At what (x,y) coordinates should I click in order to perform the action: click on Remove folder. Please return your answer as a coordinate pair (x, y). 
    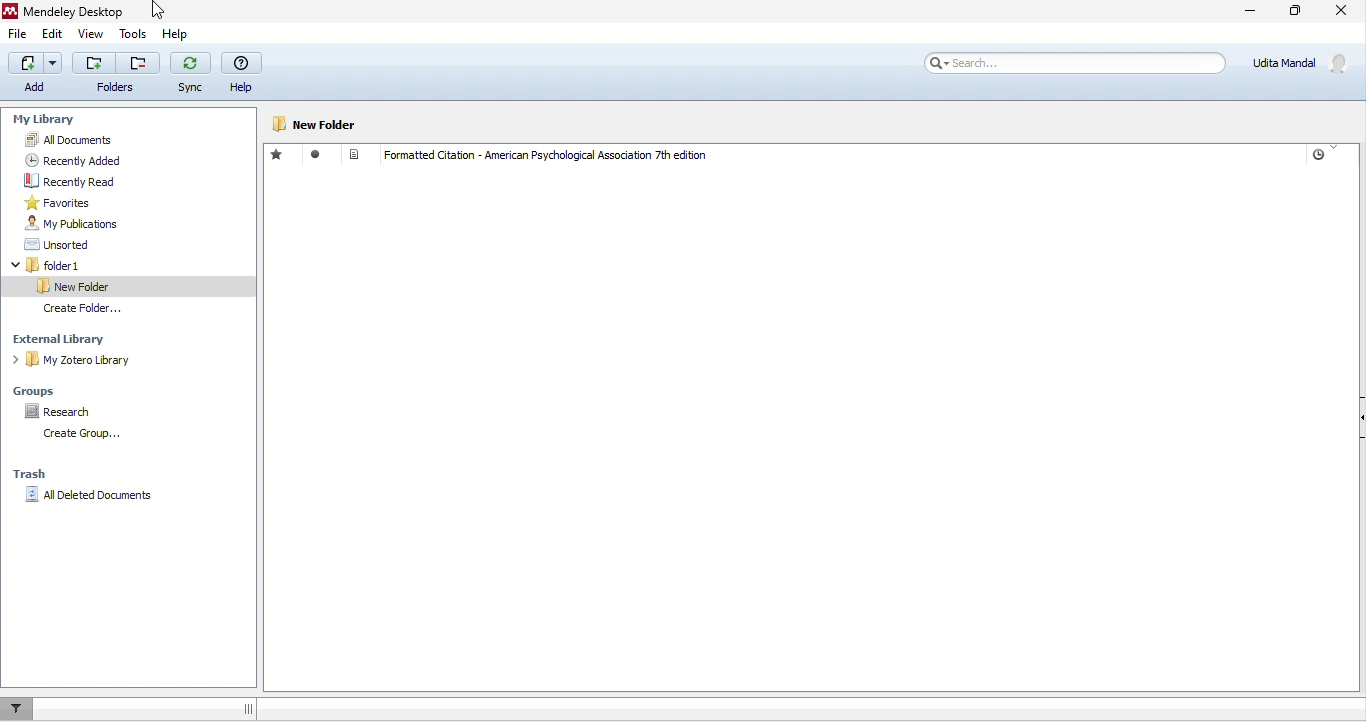
    Looking at the image, I should click on (139, 64).